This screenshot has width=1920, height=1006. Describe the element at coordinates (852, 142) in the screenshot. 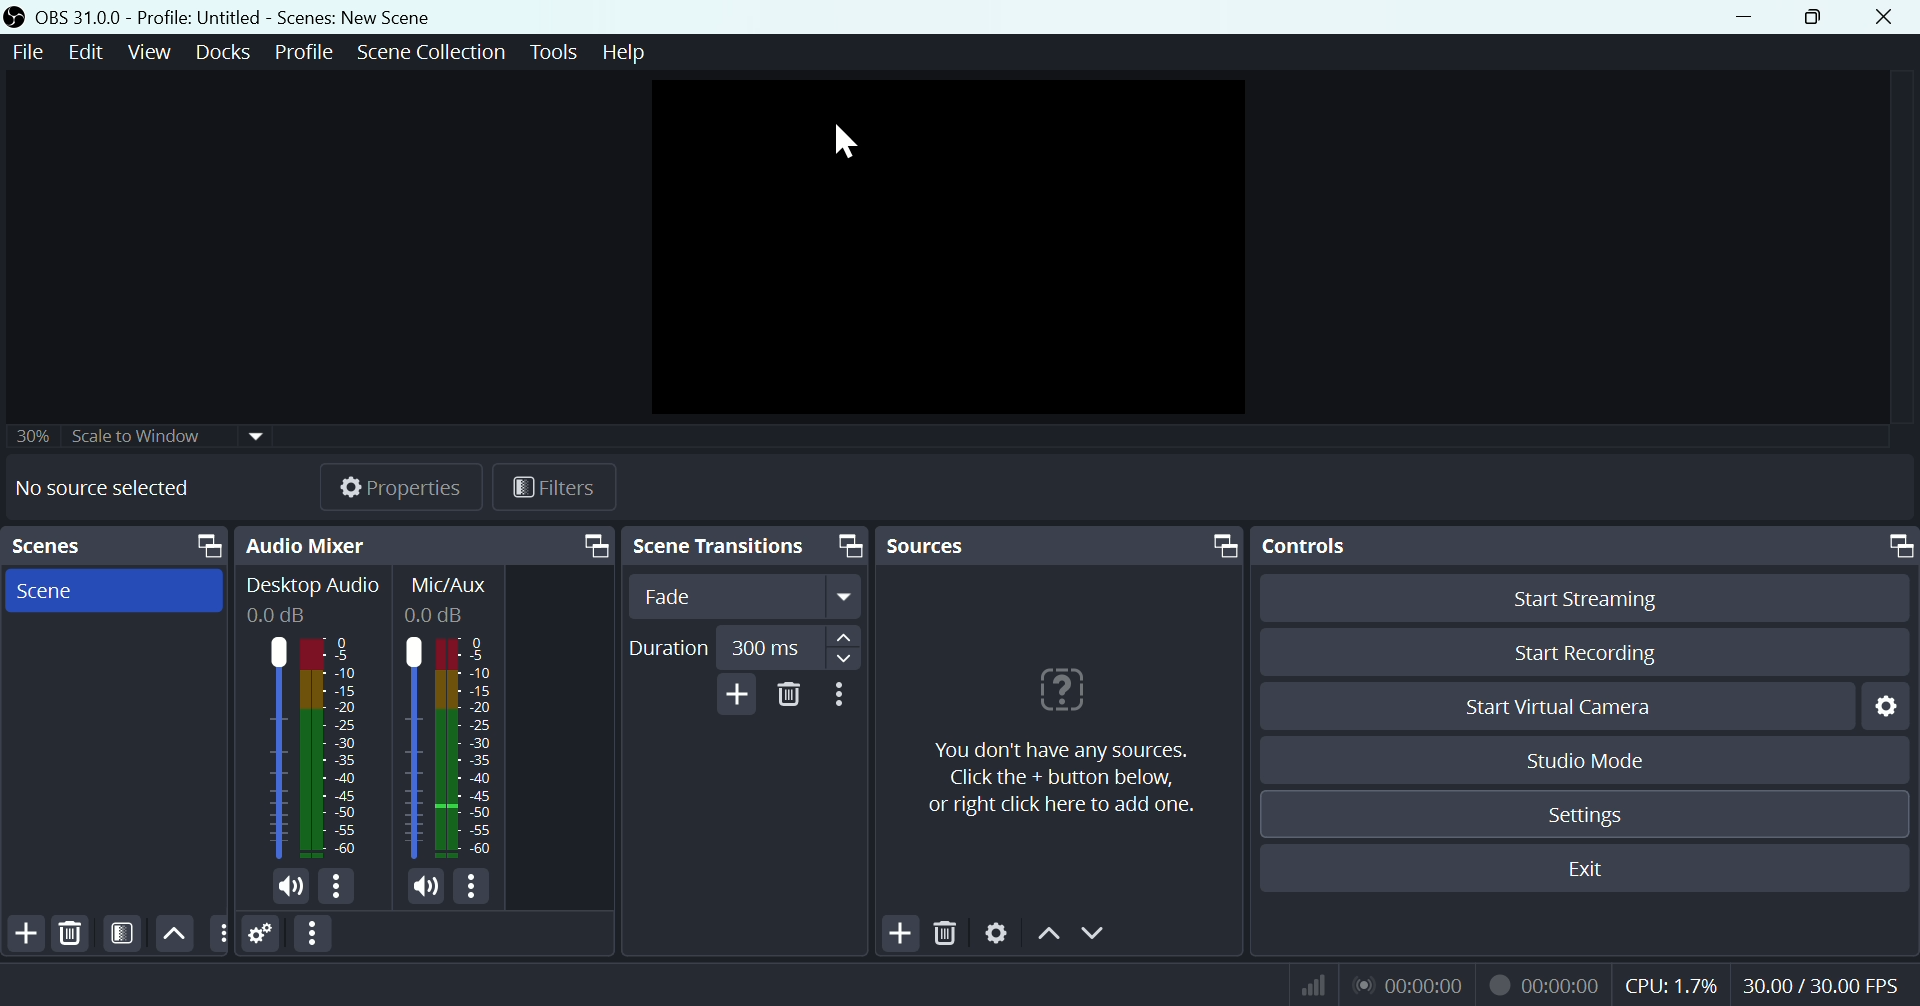

I see `Cursor` at that location.